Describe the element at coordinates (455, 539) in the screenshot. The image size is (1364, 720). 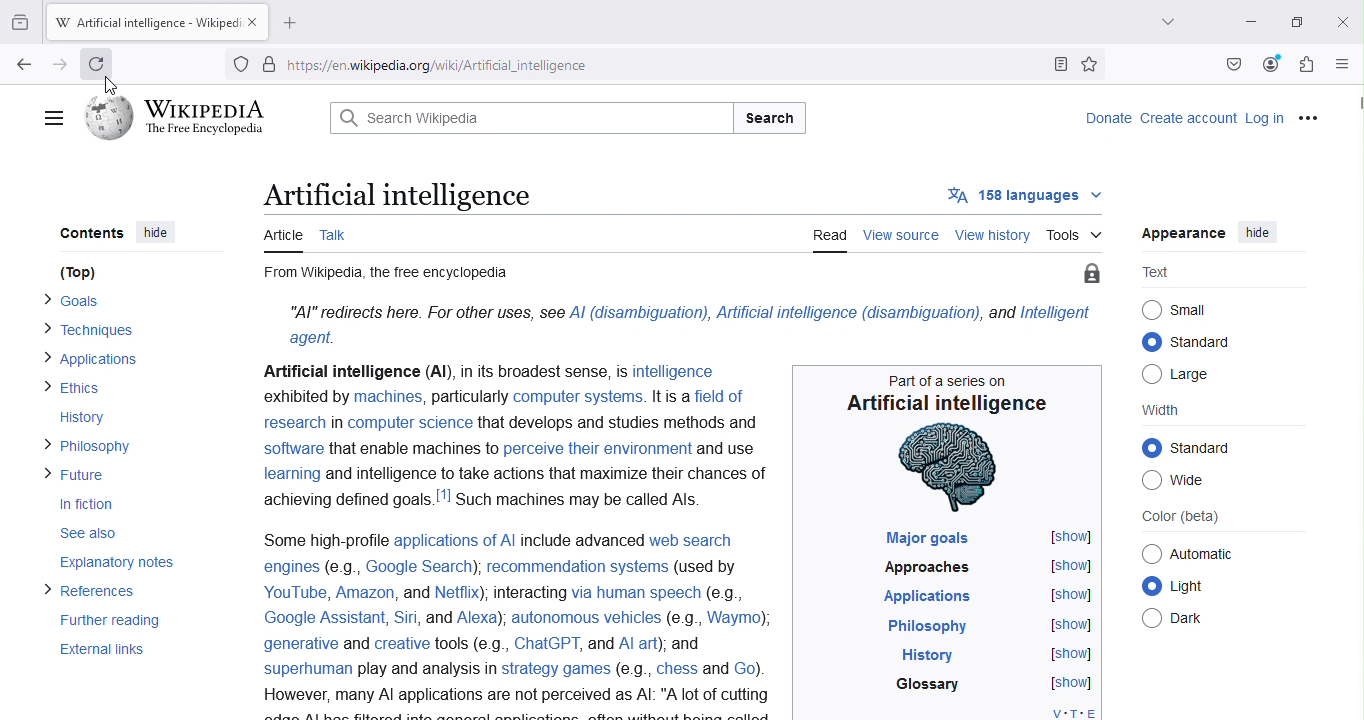
I see `applications of Al` at that location.